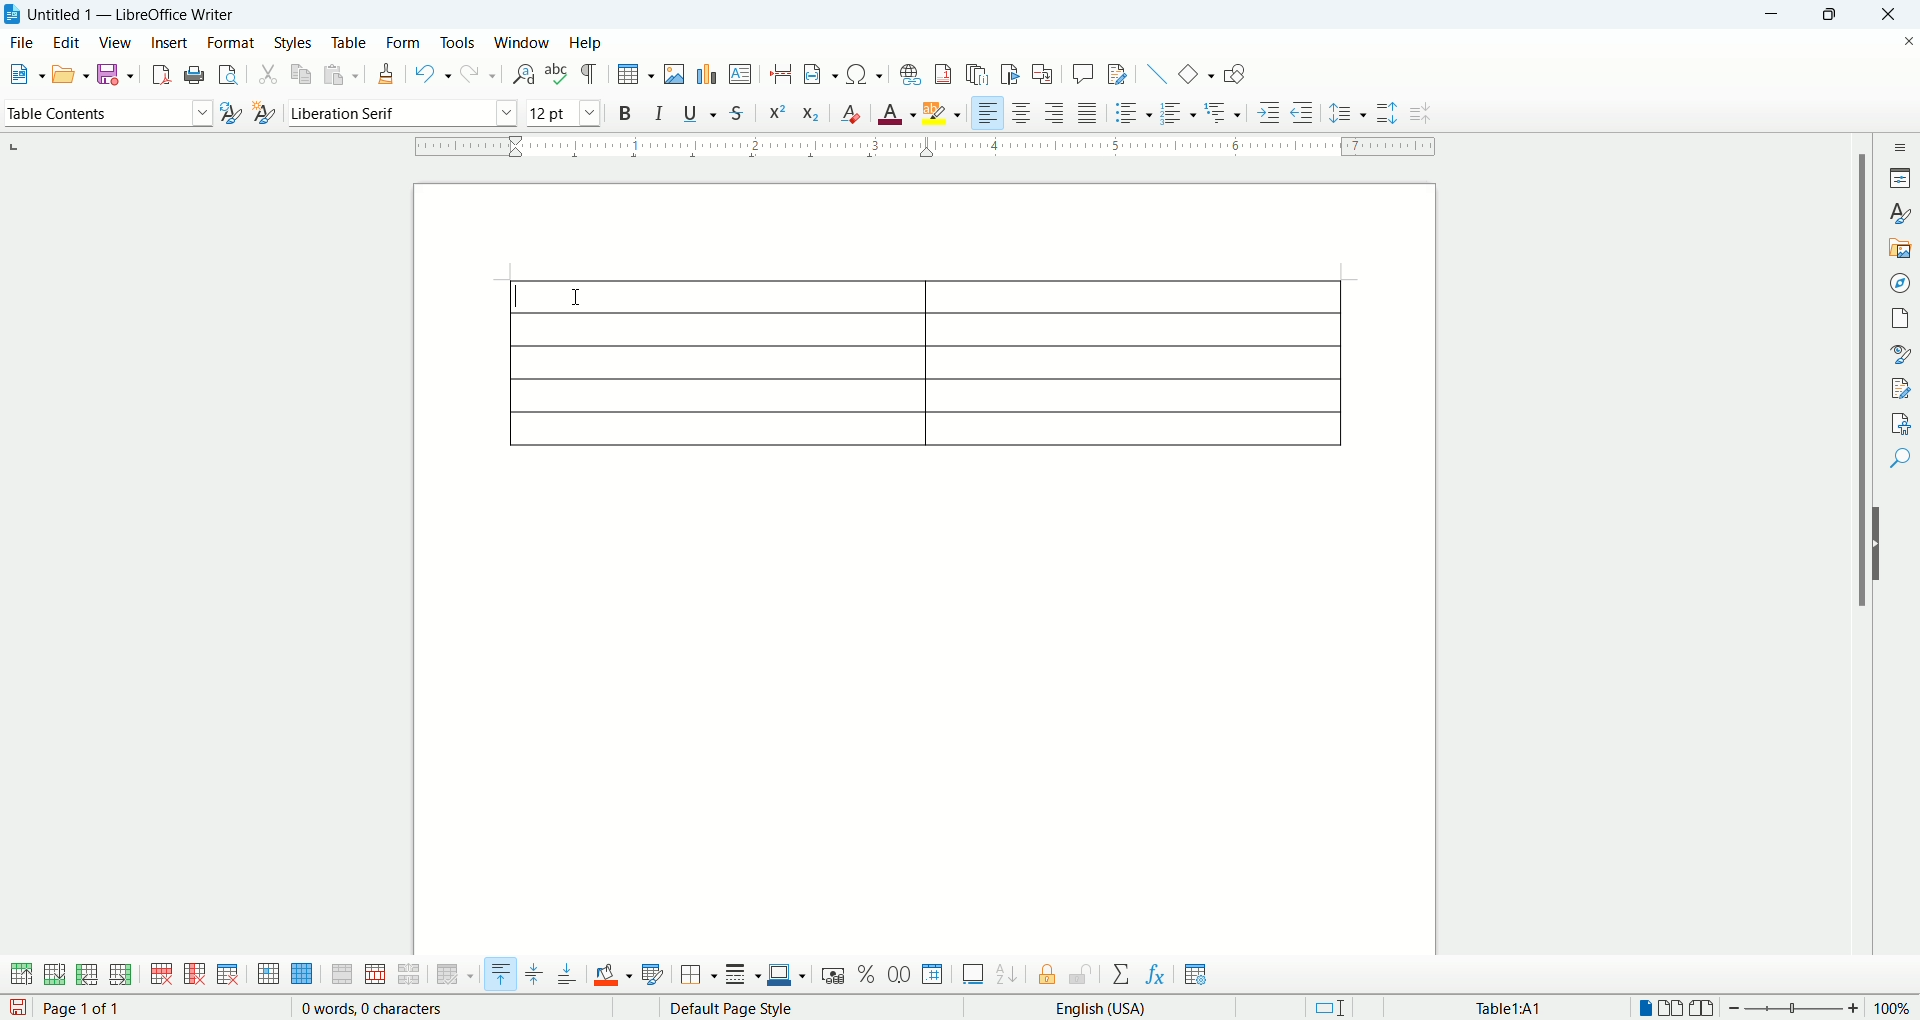 The height and width of the screenshot is (1020, 1920). Describe the element at coordinates (653, 975) in the screenshot. I see `autoformat styles` at that location.